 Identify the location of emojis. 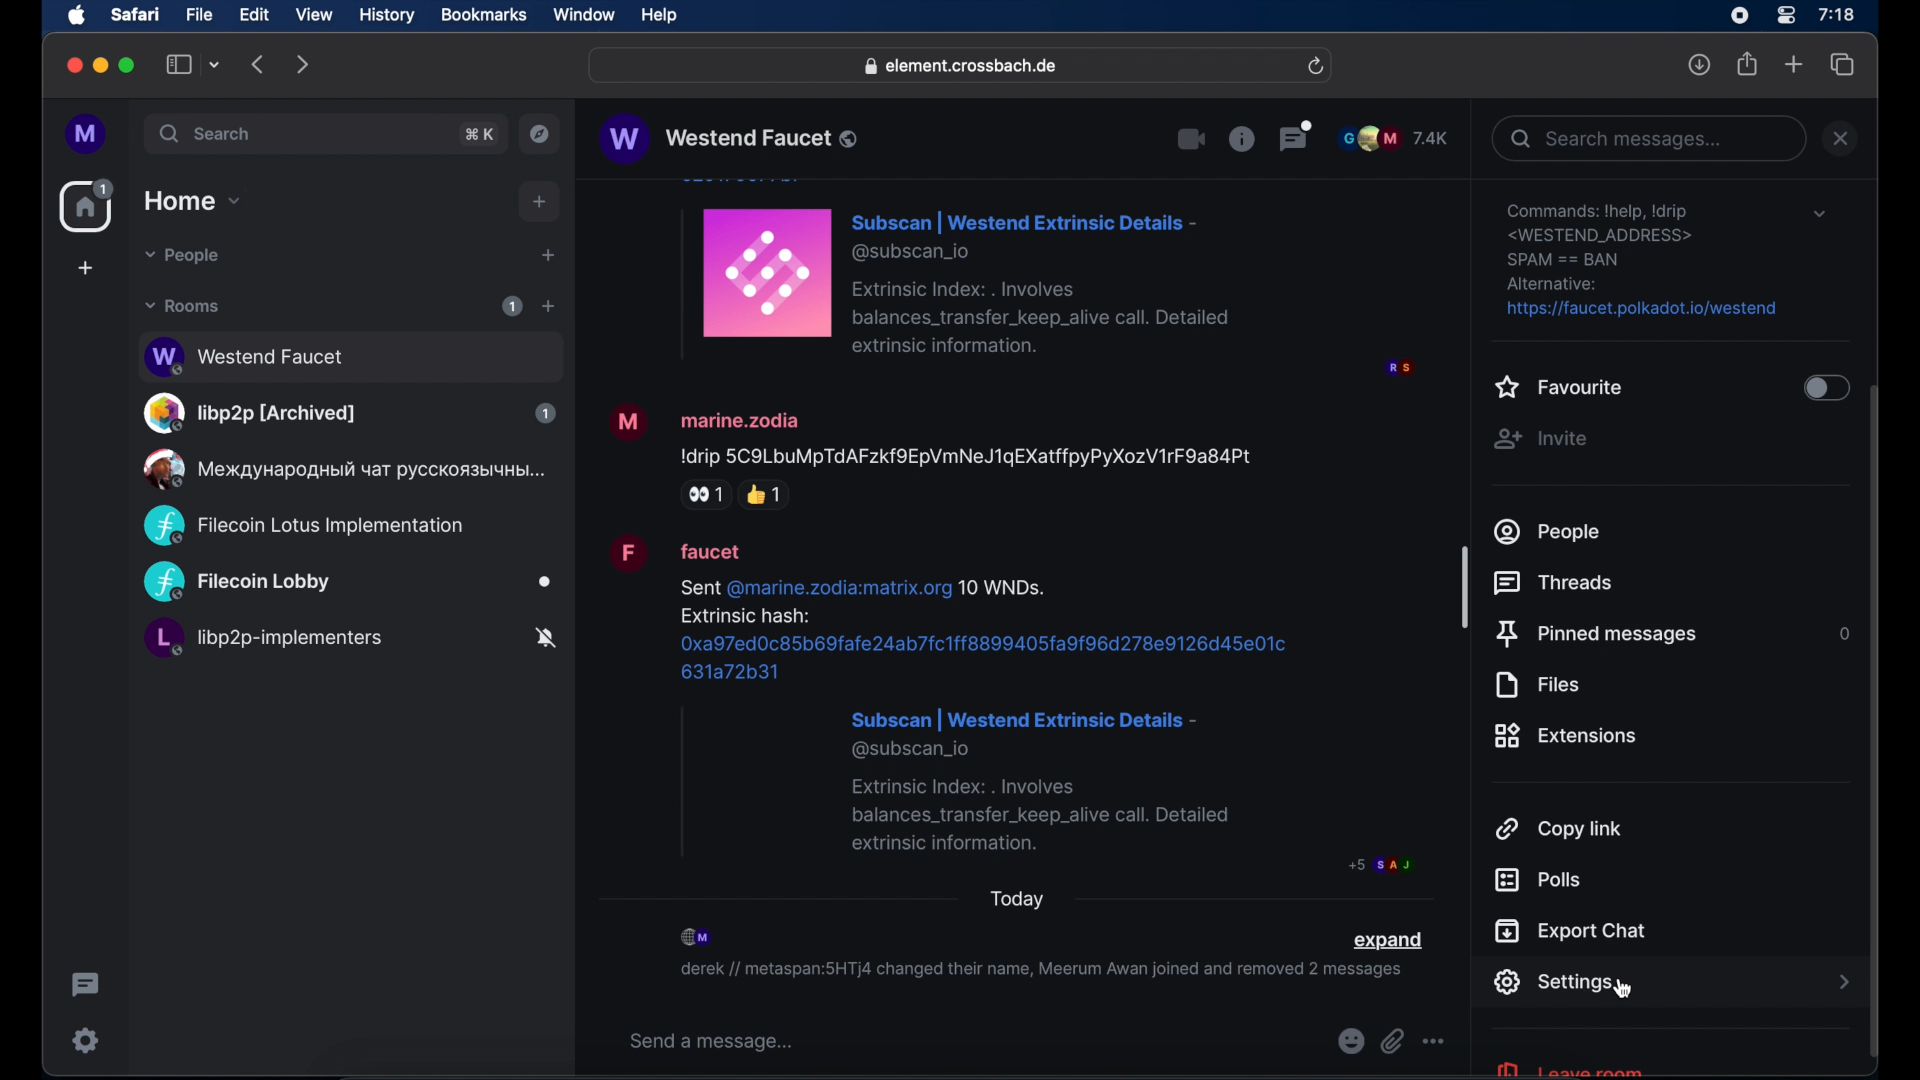
(1349, 1042).